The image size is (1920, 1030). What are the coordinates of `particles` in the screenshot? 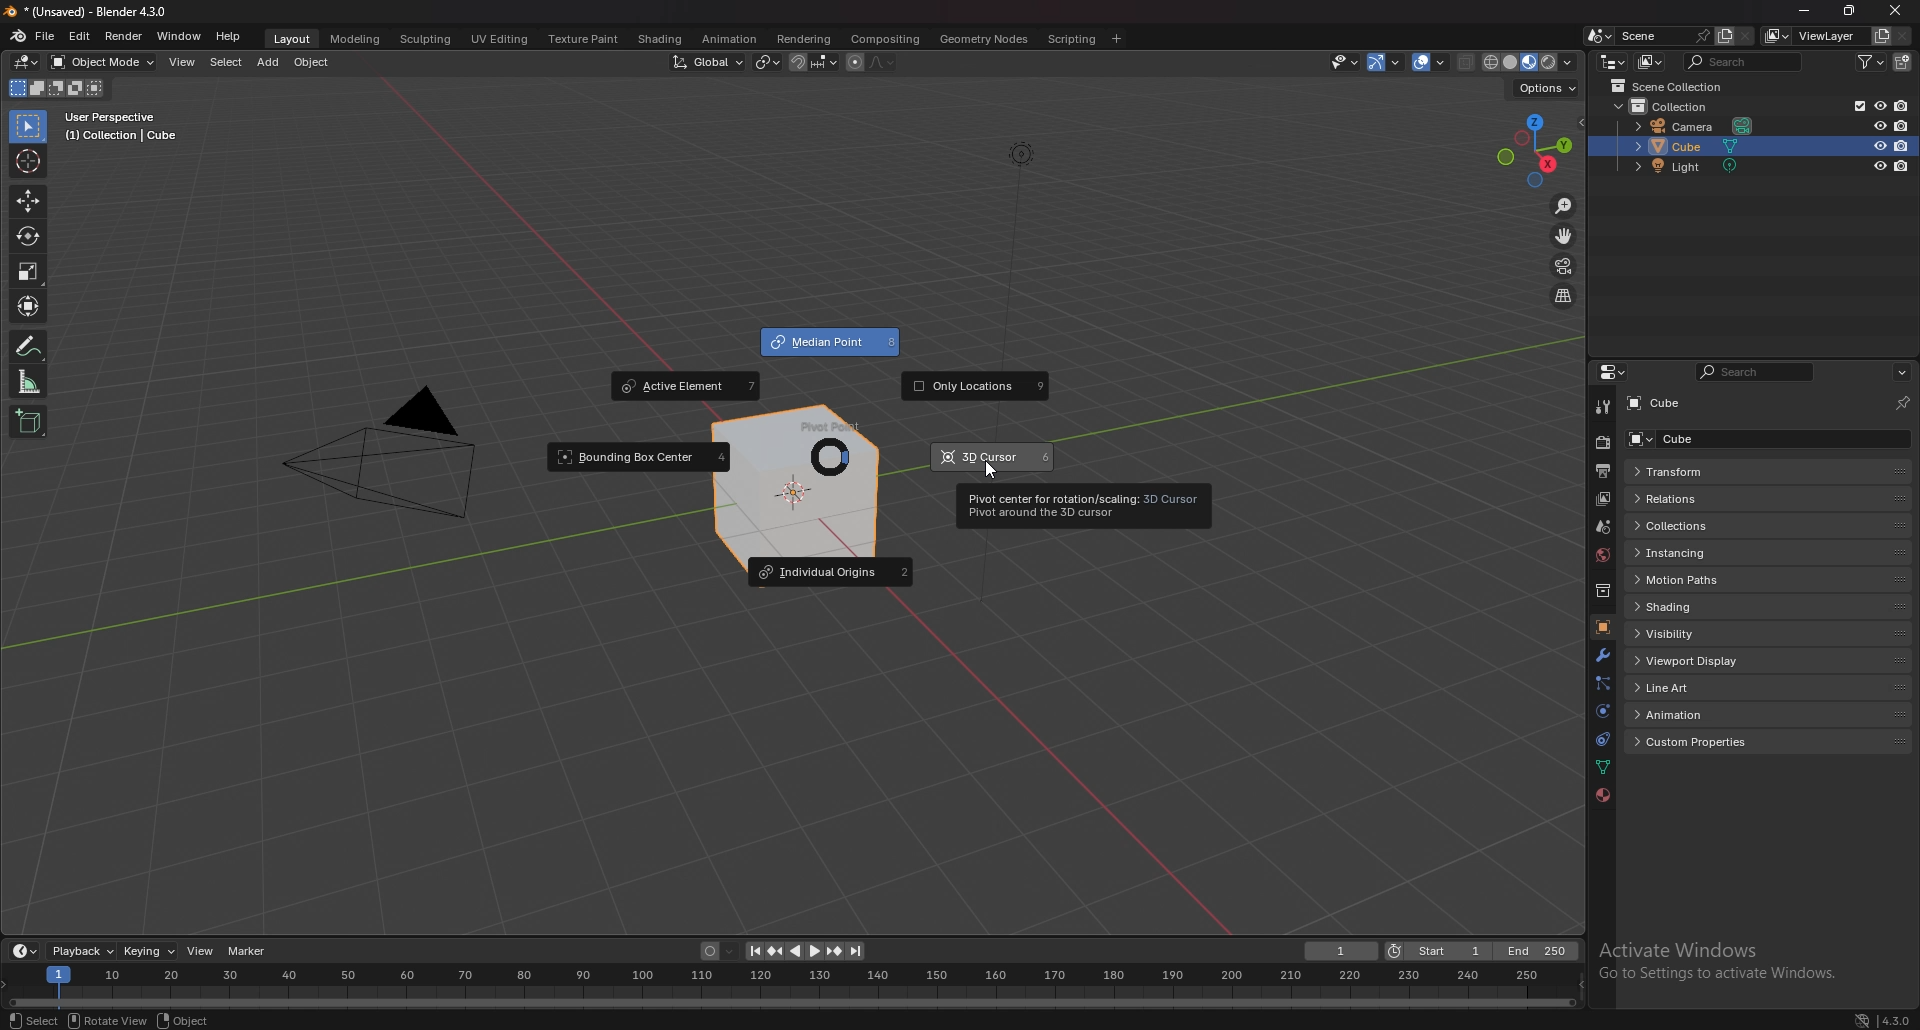 It's located at (1599, 682).